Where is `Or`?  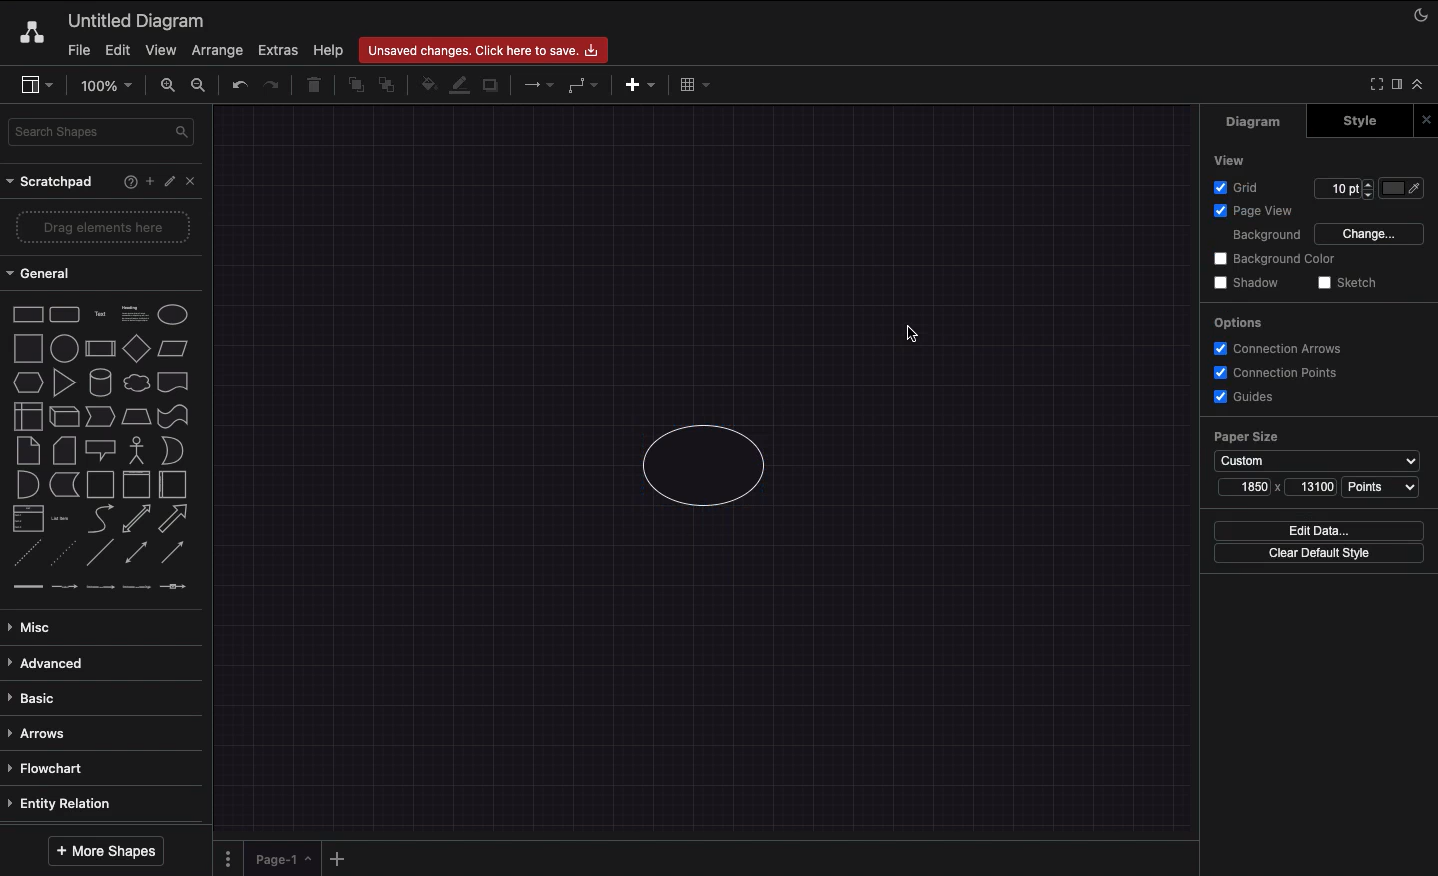 Or is located at coordinates (173, 449).